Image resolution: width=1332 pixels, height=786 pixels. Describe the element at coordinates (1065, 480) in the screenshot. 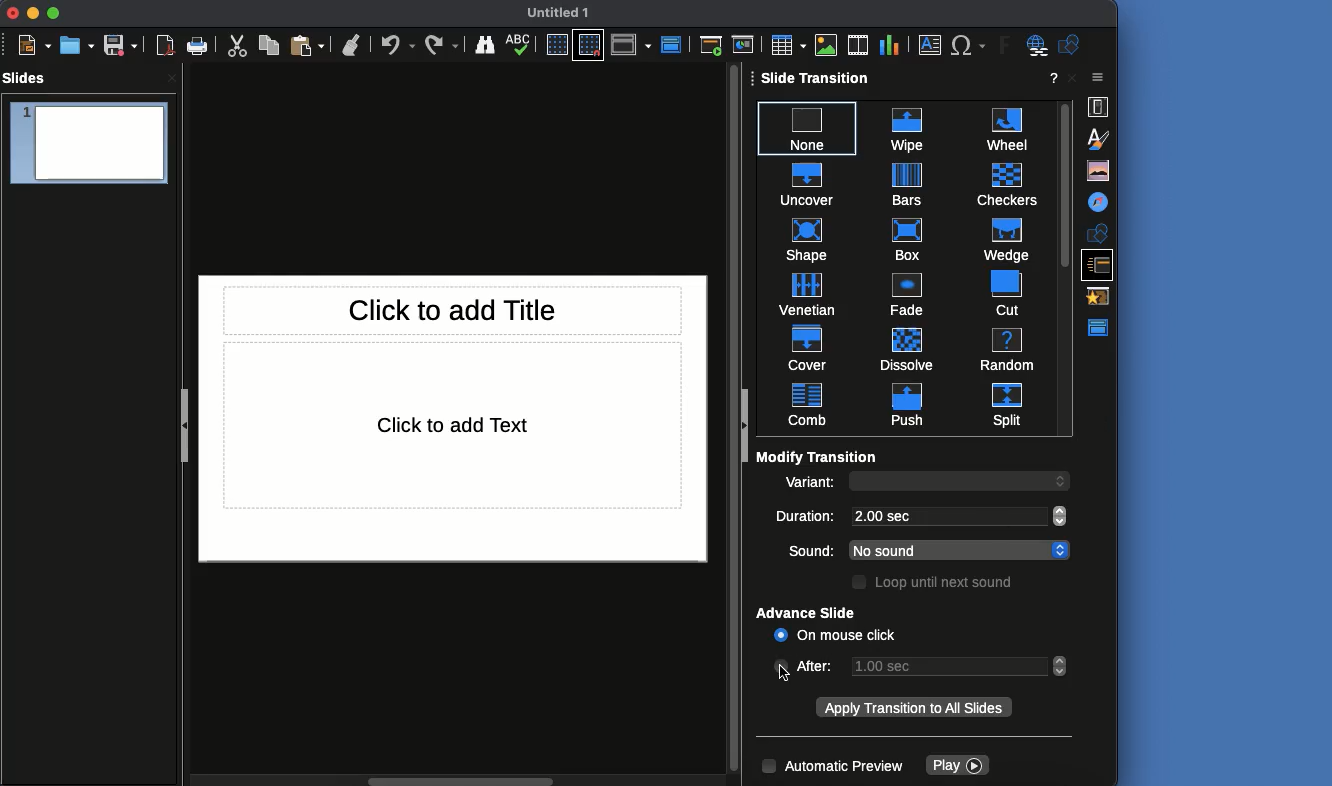

I see `scroll` at that location.